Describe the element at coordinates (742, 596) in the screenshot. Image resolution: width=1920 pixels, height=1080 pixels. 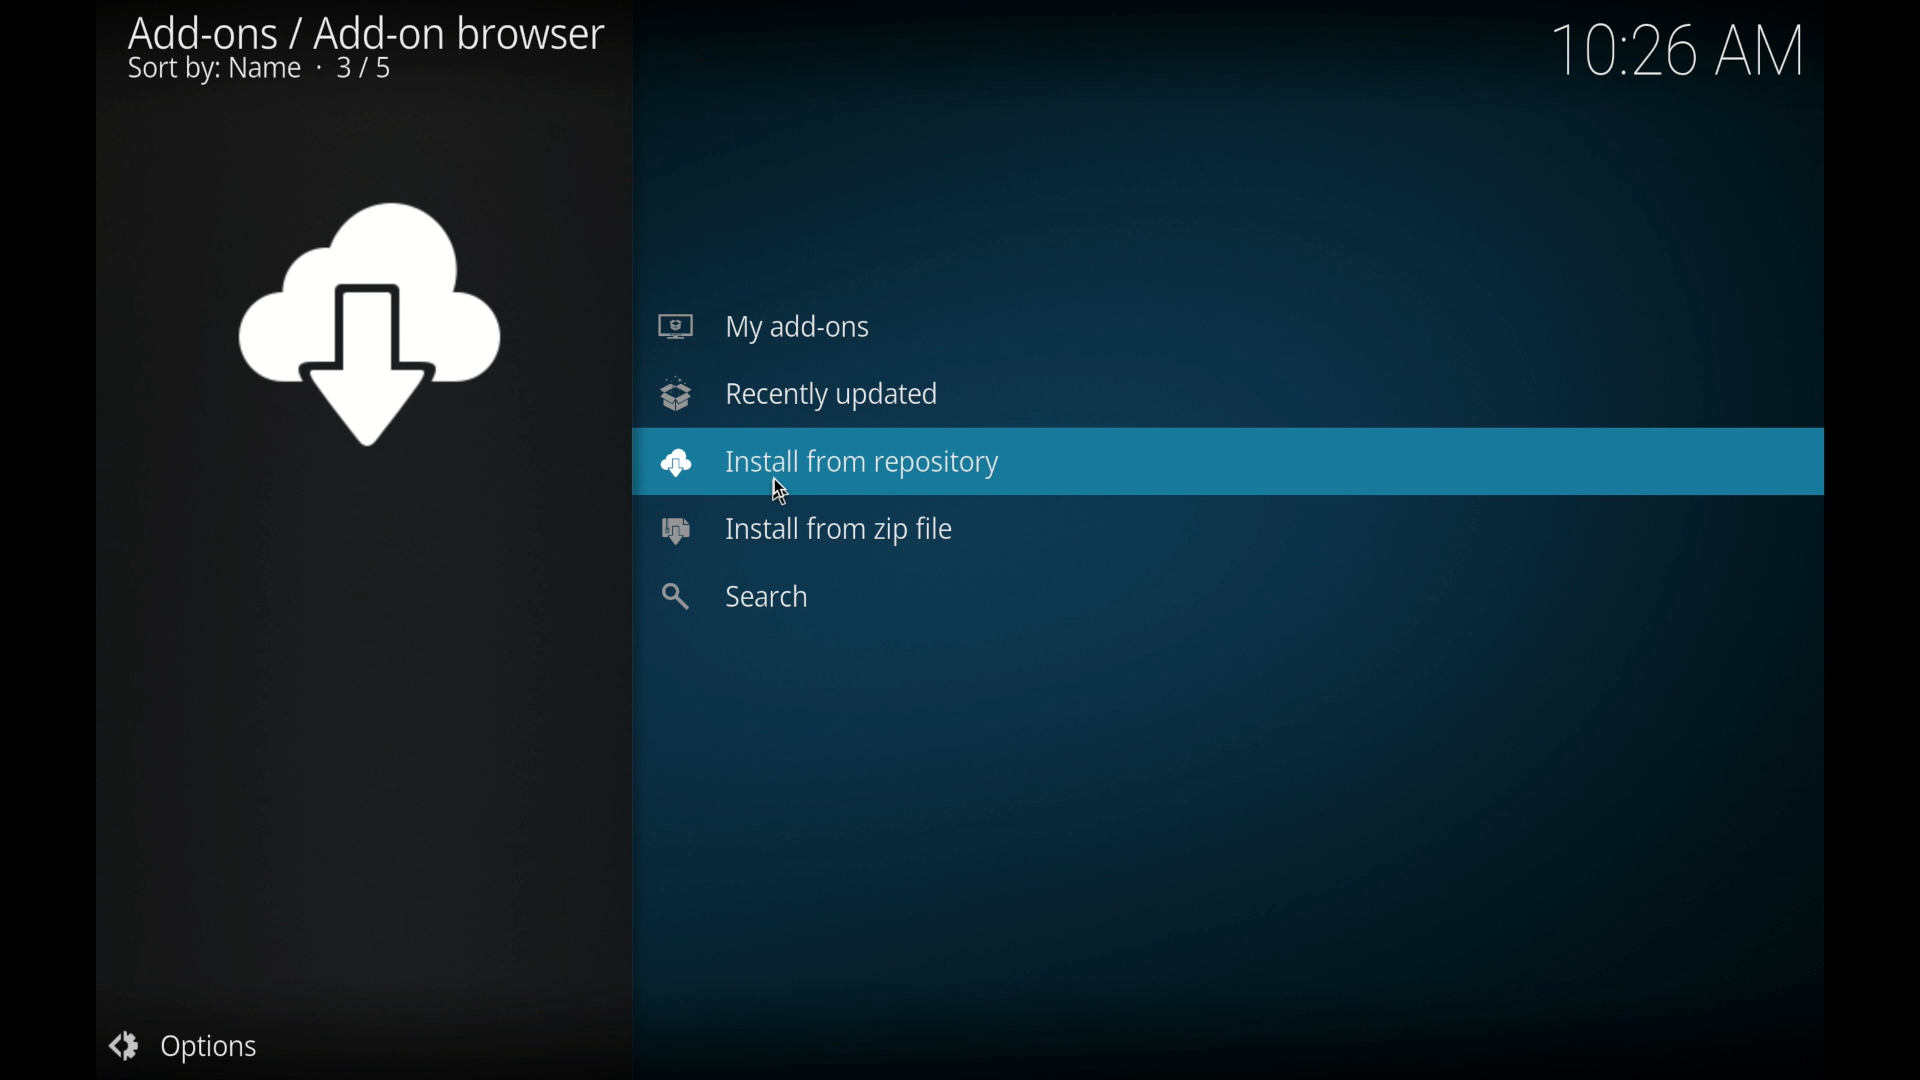
I see `search` at that location.